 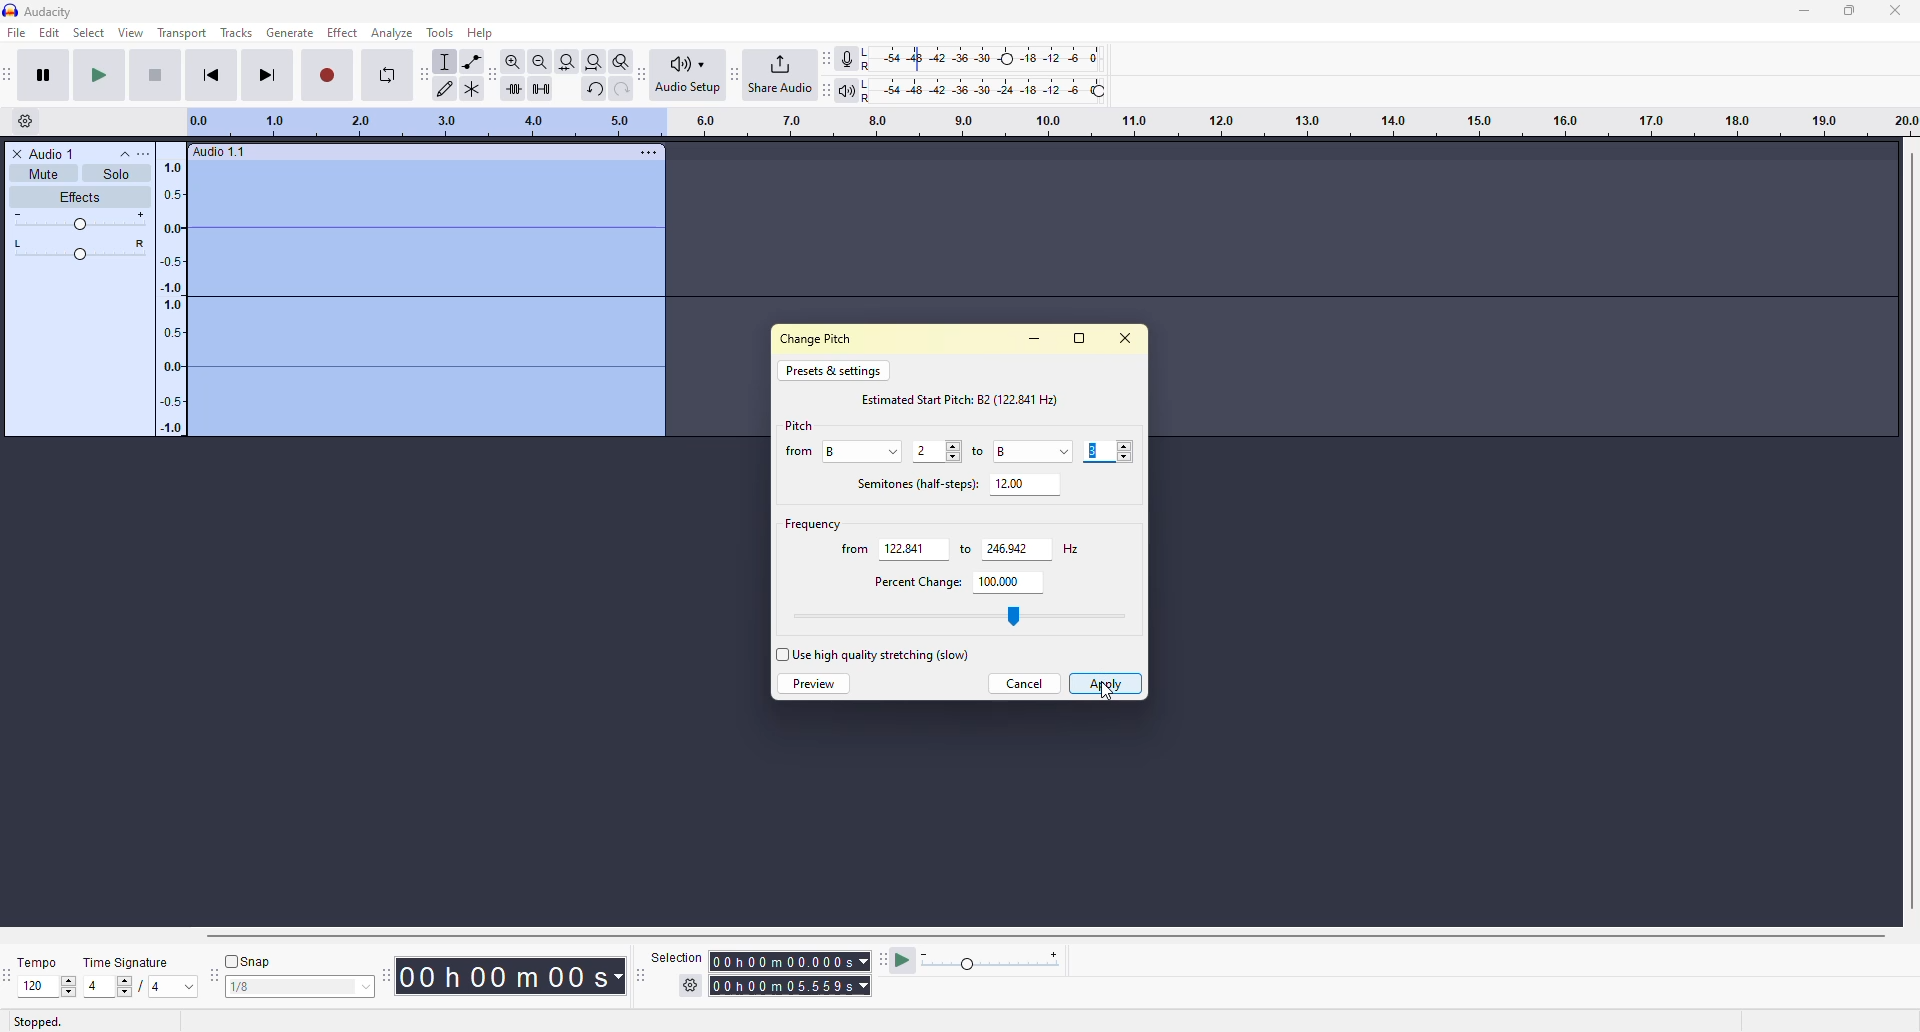 I want to click on up, so click(x=69, y=979).